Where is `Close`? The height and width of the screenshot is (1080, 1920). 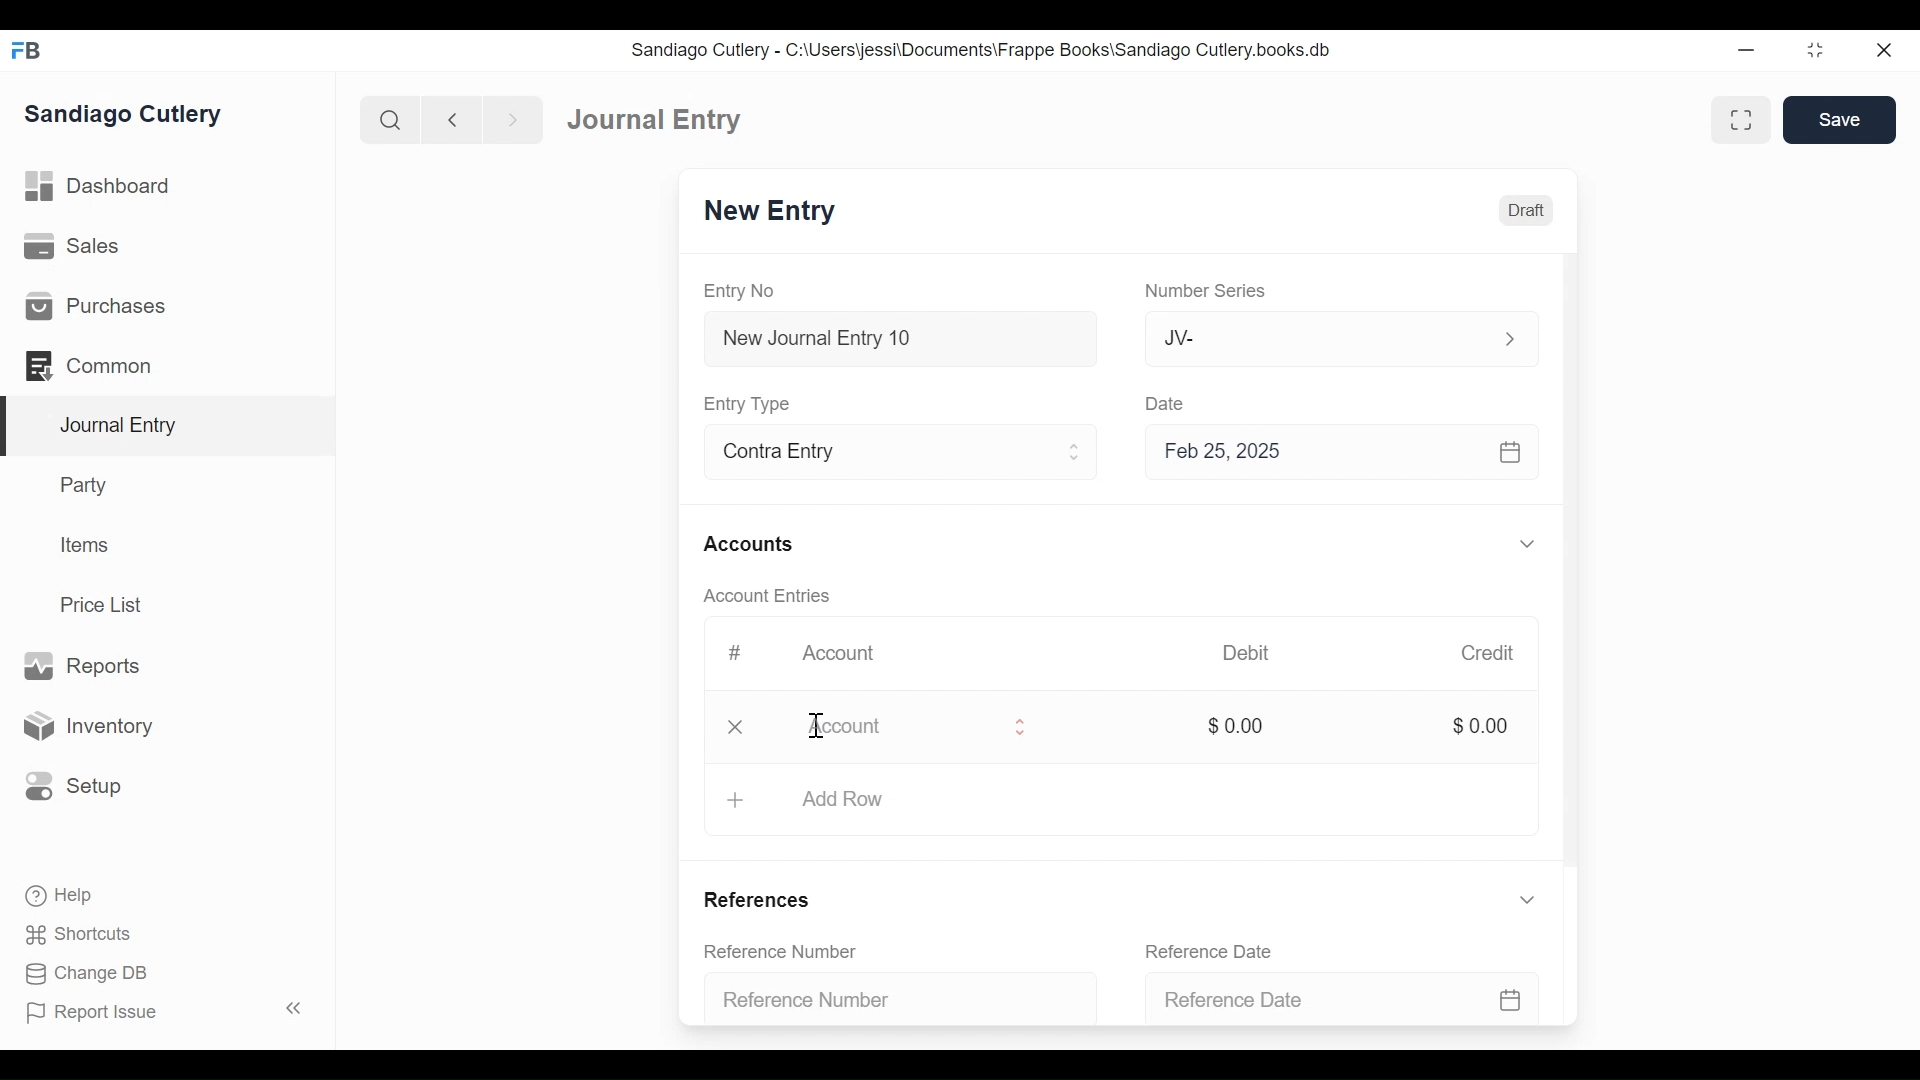
Close is located at coordinates (1882, 51).